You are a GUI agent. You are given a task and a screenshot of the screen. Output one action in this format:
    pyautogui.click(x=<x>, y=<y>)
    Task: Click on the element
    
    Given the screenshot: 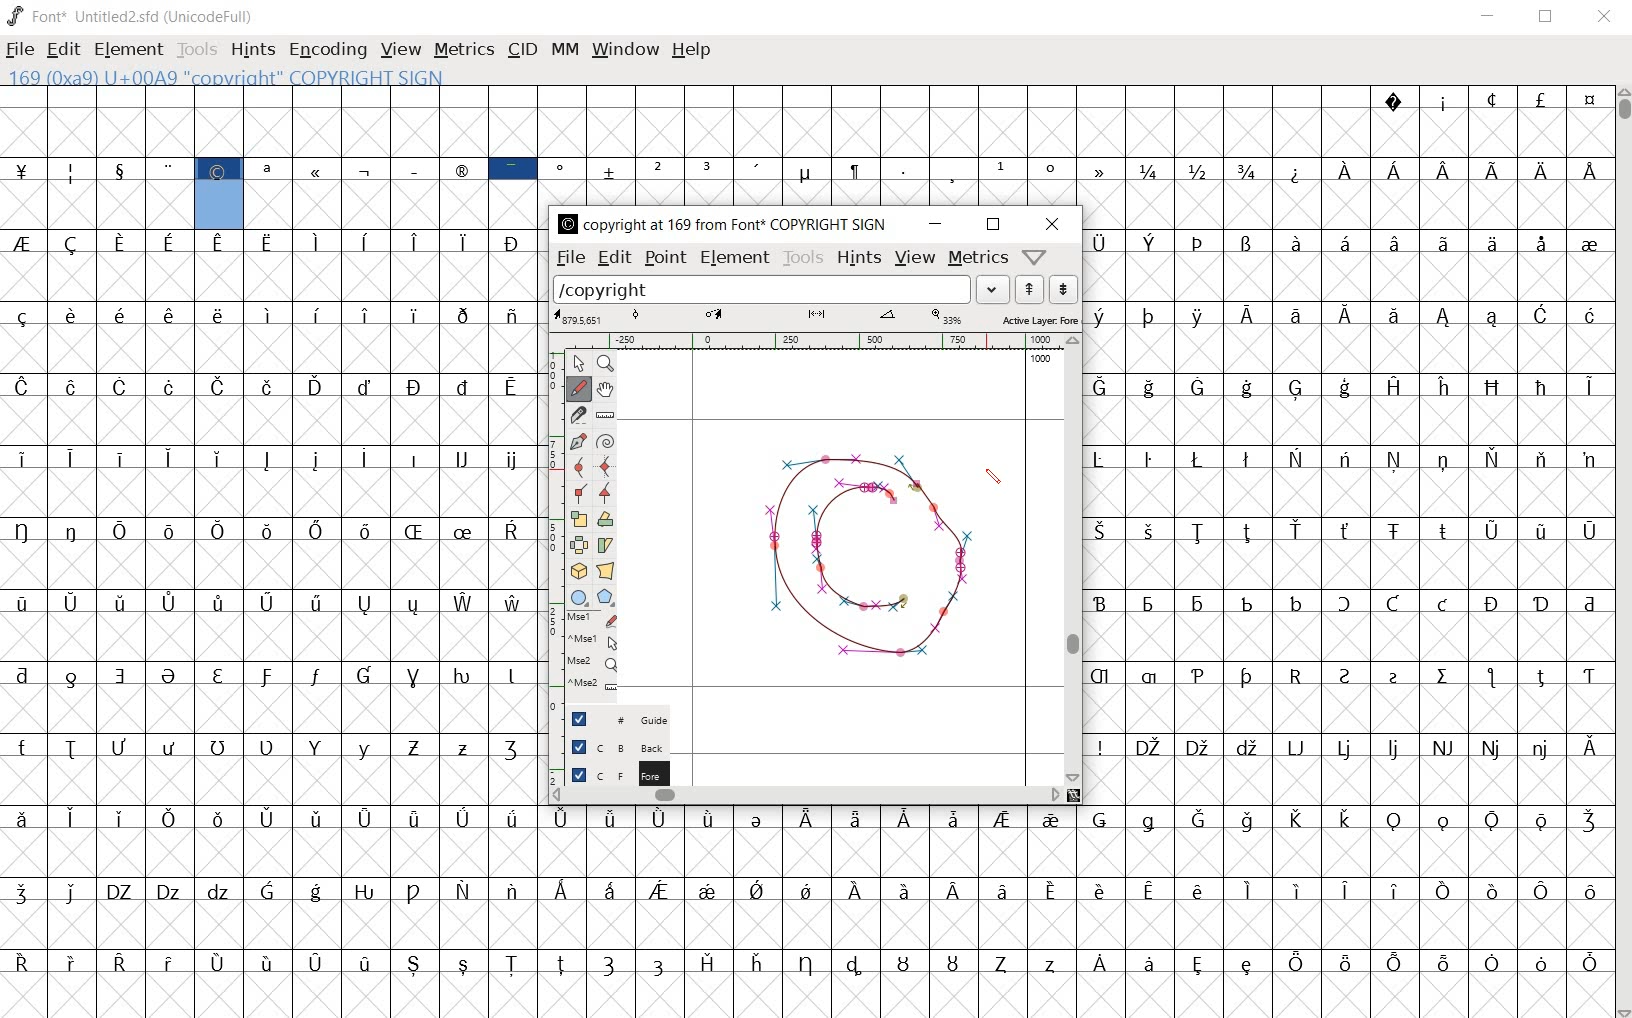 What is the action you would take?
    pyautogui.click(x=735, y=258)
    